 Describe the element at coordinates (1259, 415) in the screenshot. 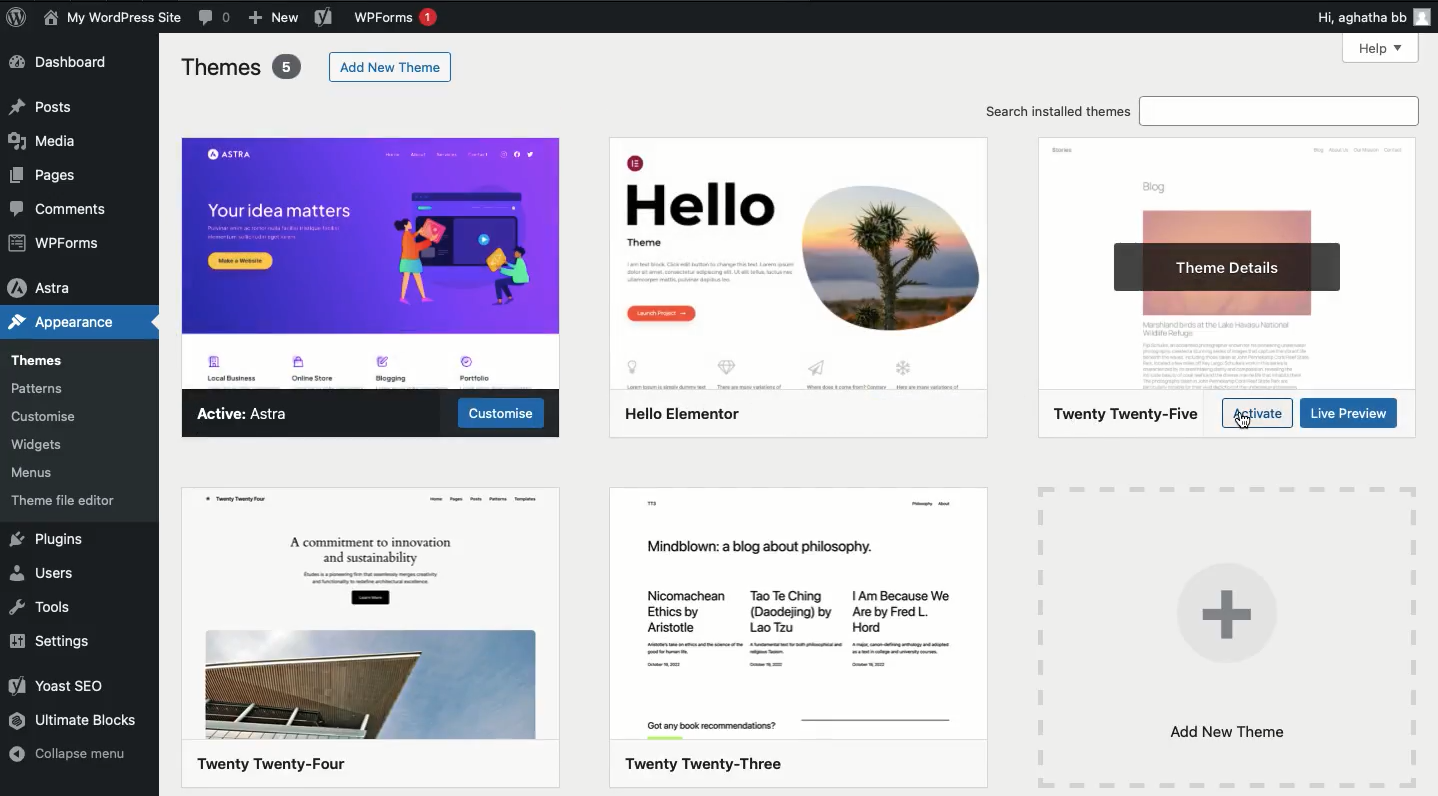

I see `Activate` at that location.